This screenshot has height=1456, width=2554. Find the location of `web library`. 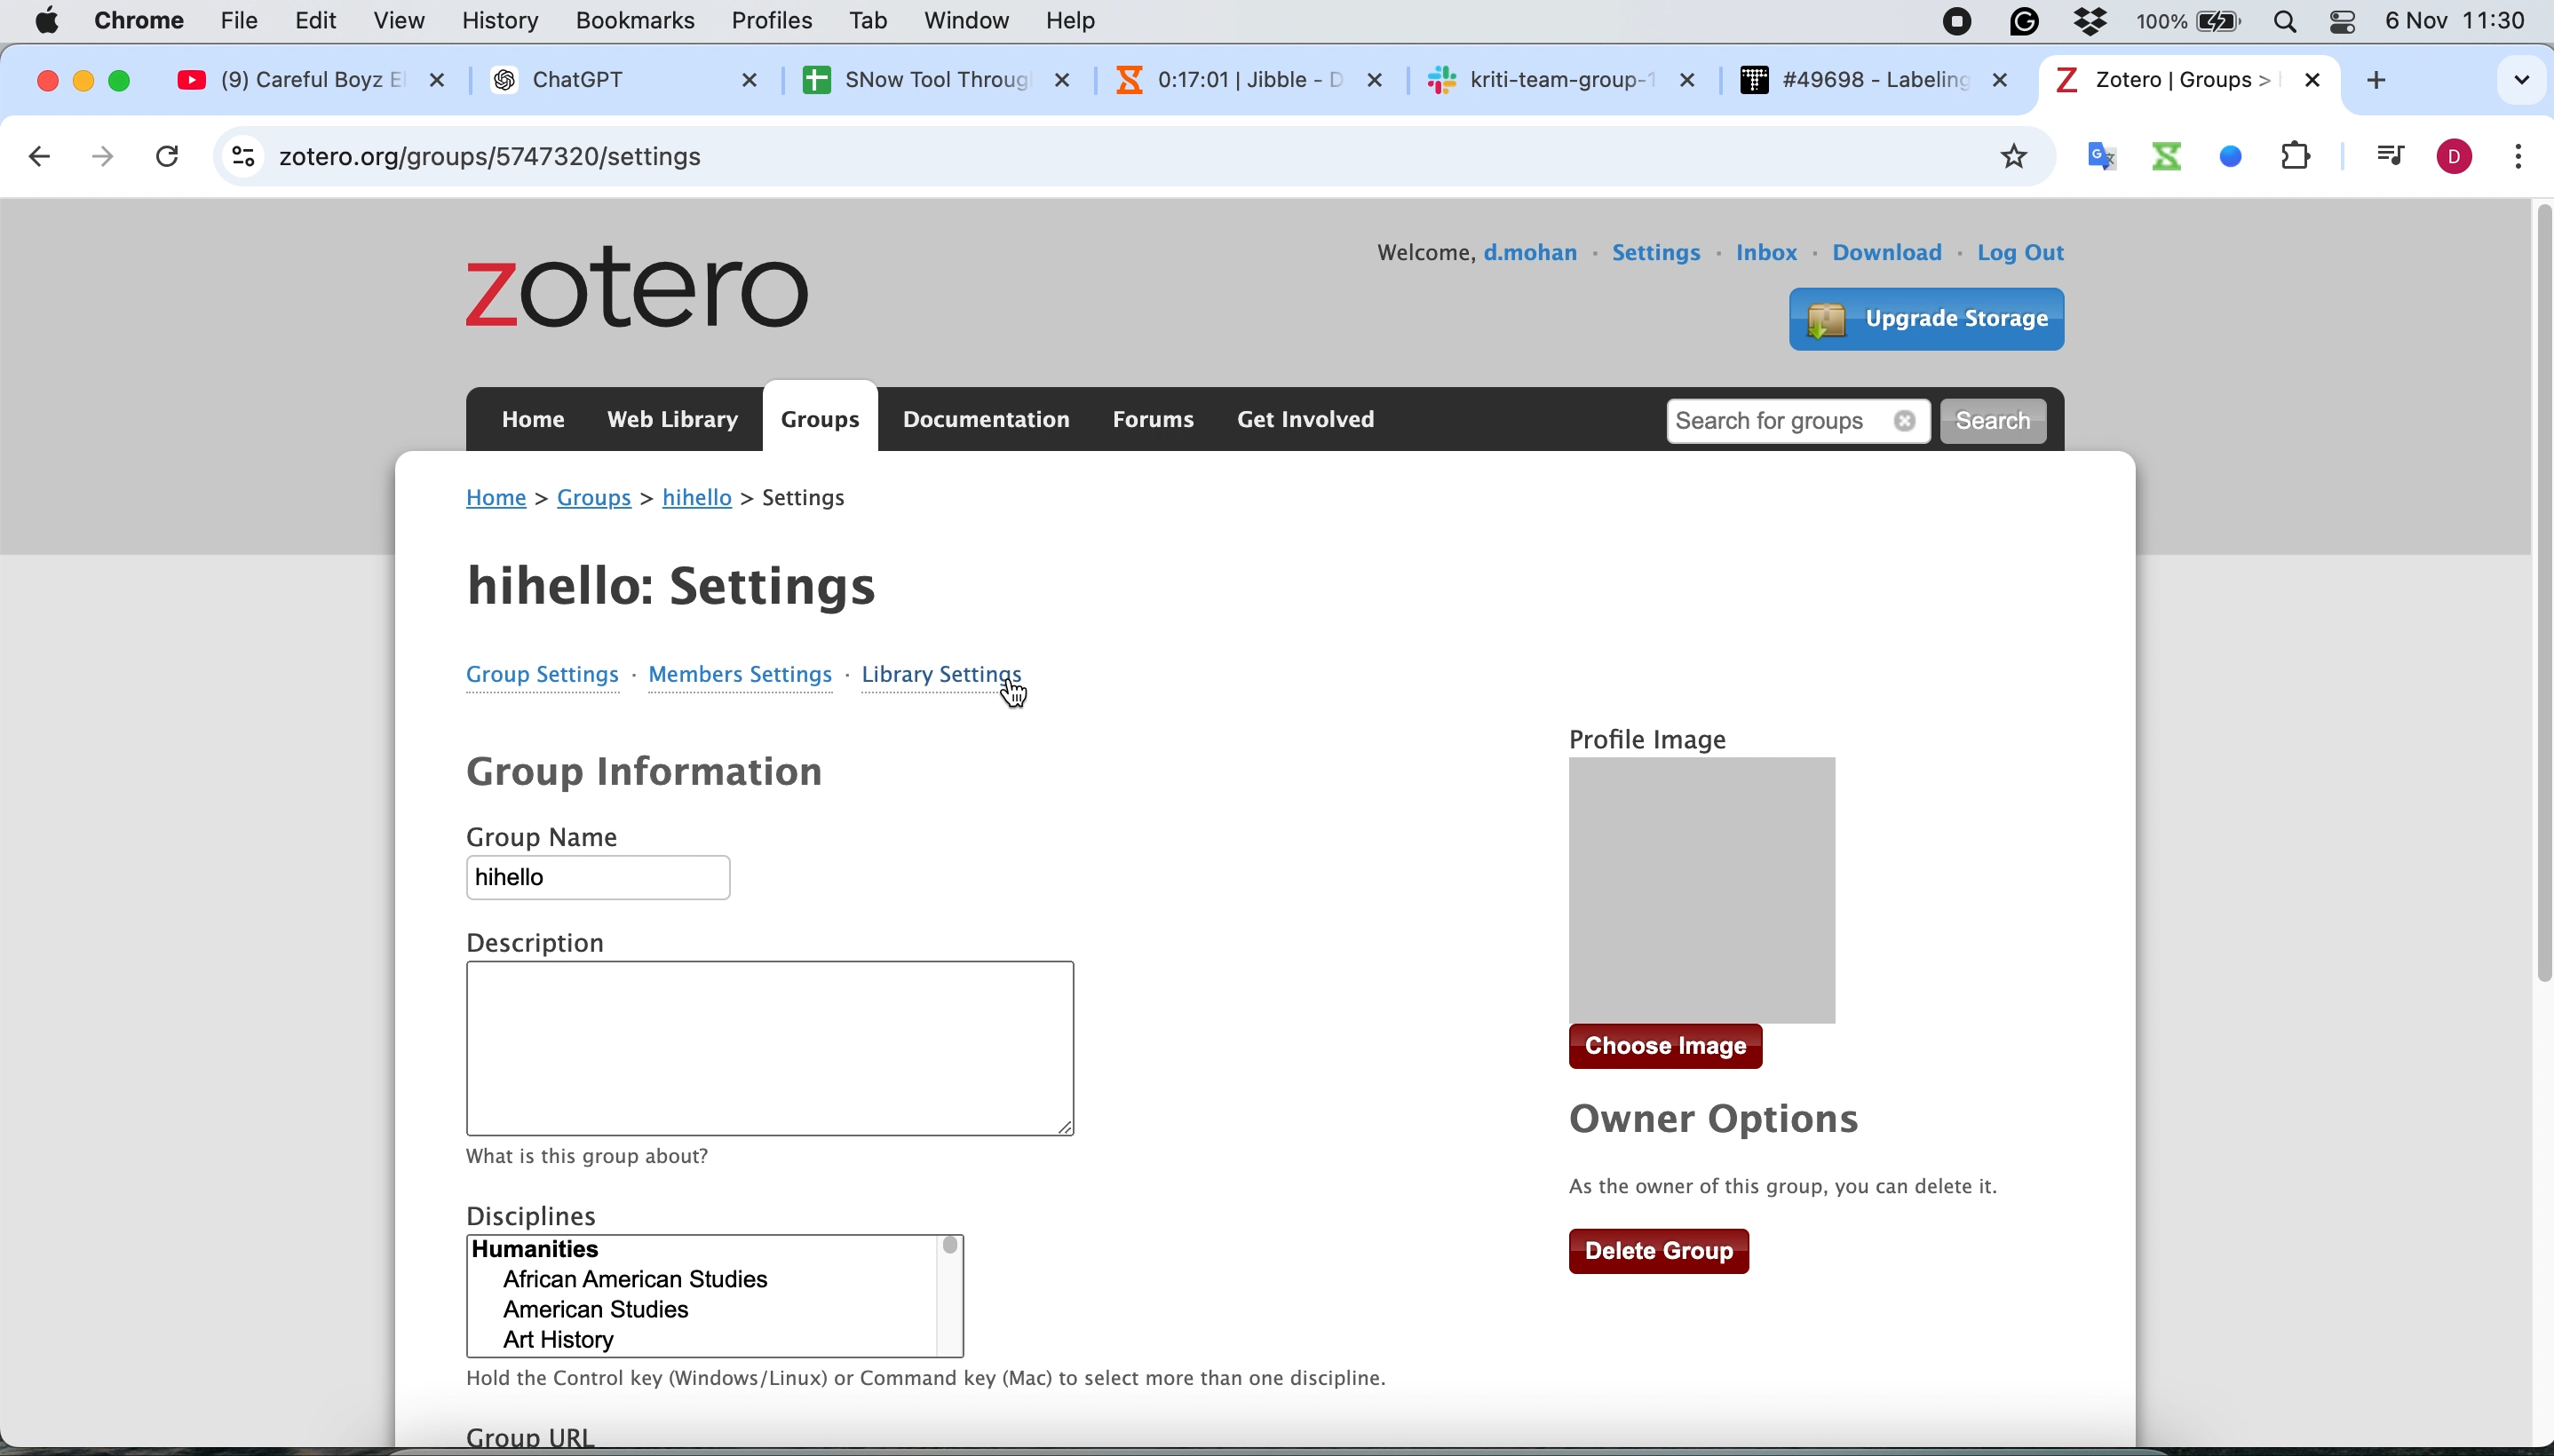

web library is located at coordinates (677, 420).